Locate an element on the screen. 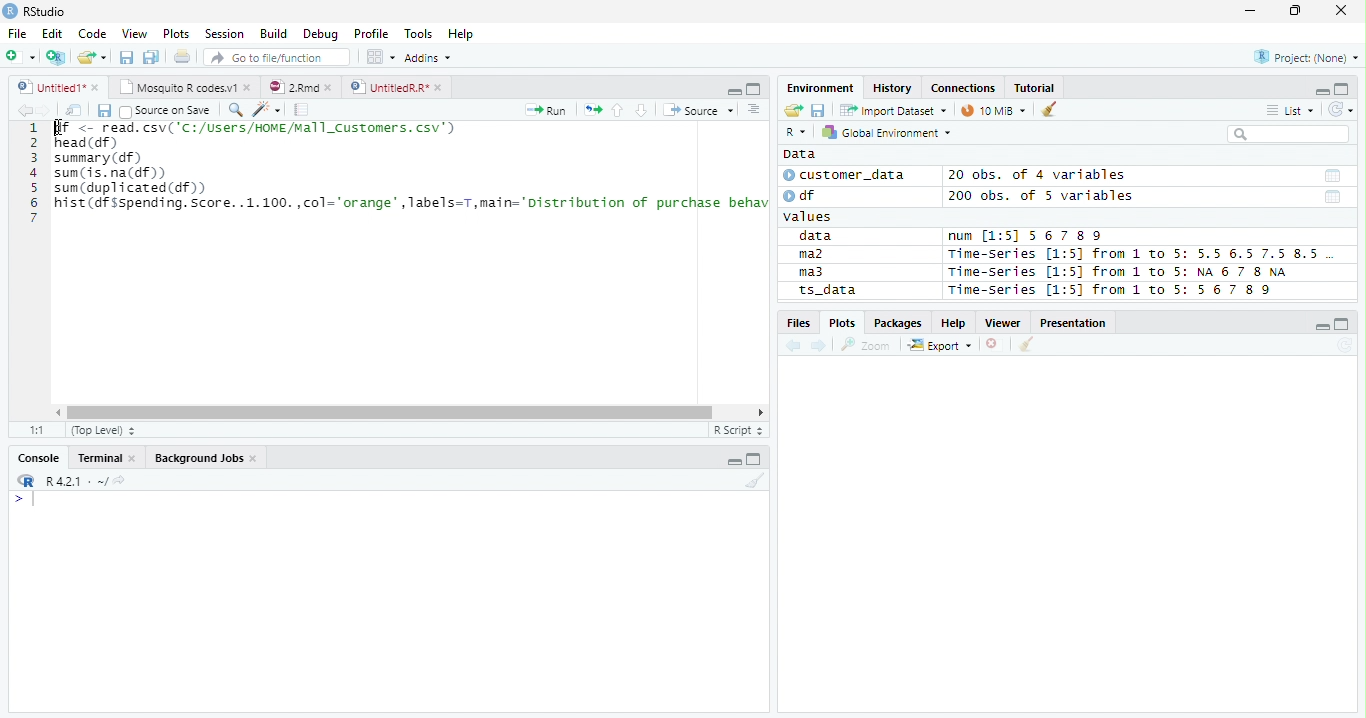 This screenshot has width=1366, height=718. Compile Report is located at coordinates (302, 110).